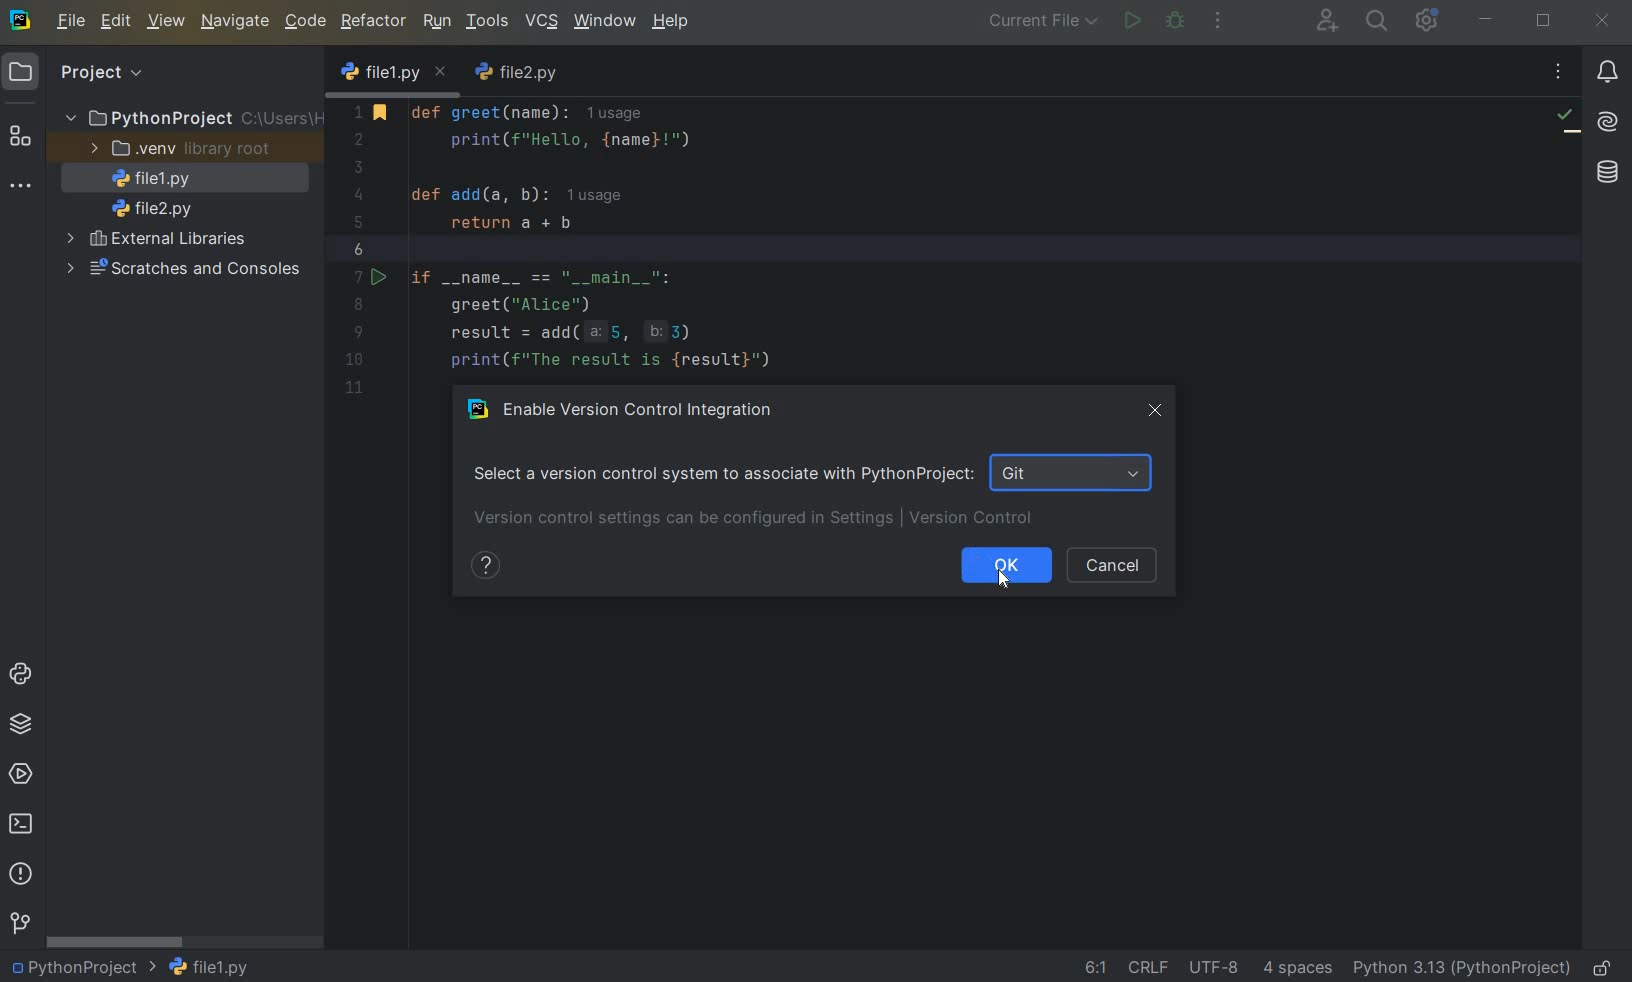 The height and width of the screenshot is (982, 1632). I want to click on help, so click(671, 22).